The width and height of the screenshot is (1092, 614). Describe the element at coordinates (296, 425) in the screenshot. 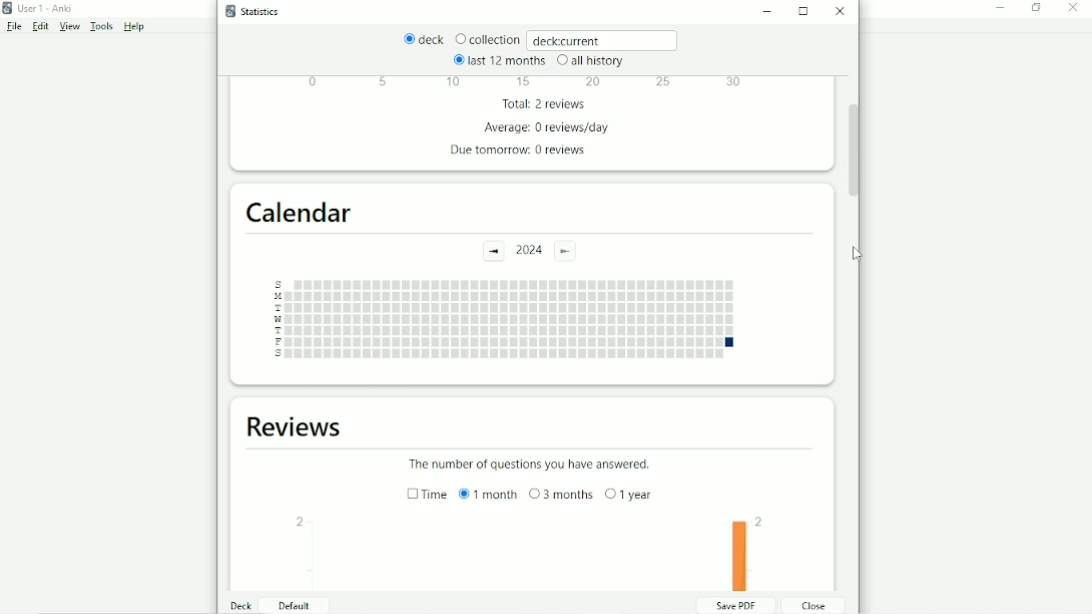

I see `Reviews` at that location.